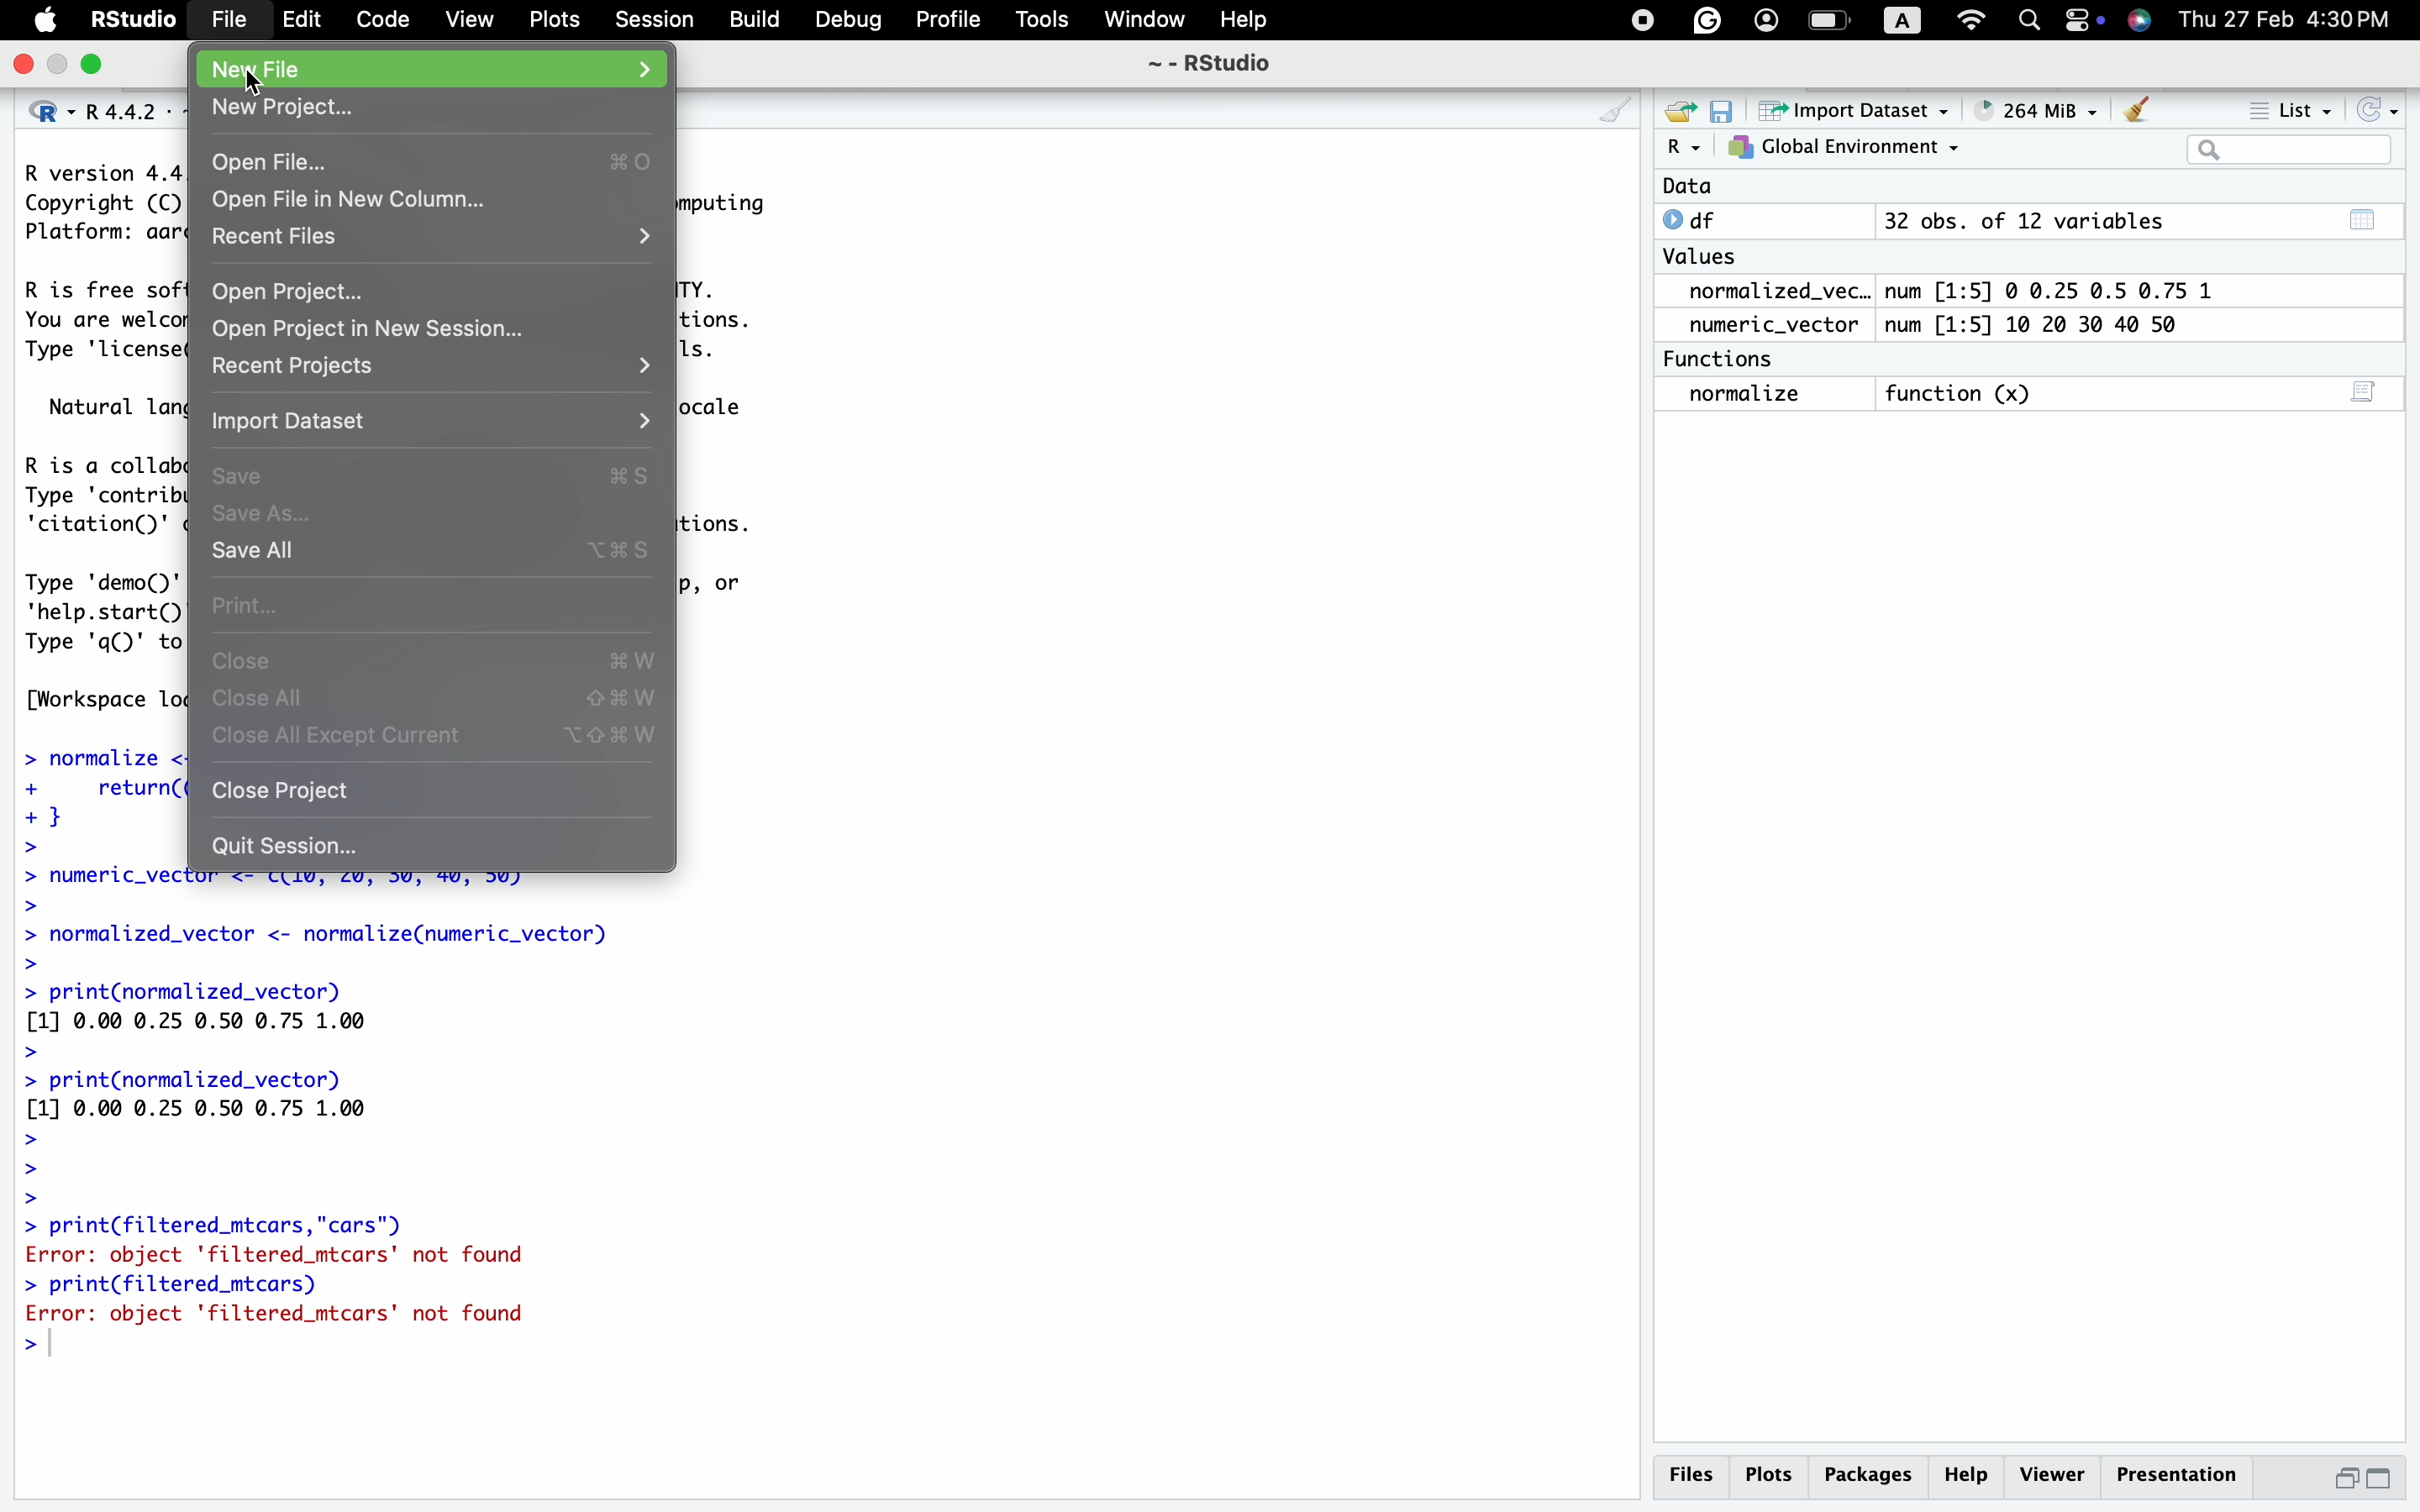 This screenshot has width=2420, height=1512. What do you see at coordinates (432, 69) in the screenshot?
I see `New file` at bounding box center [432, 69].